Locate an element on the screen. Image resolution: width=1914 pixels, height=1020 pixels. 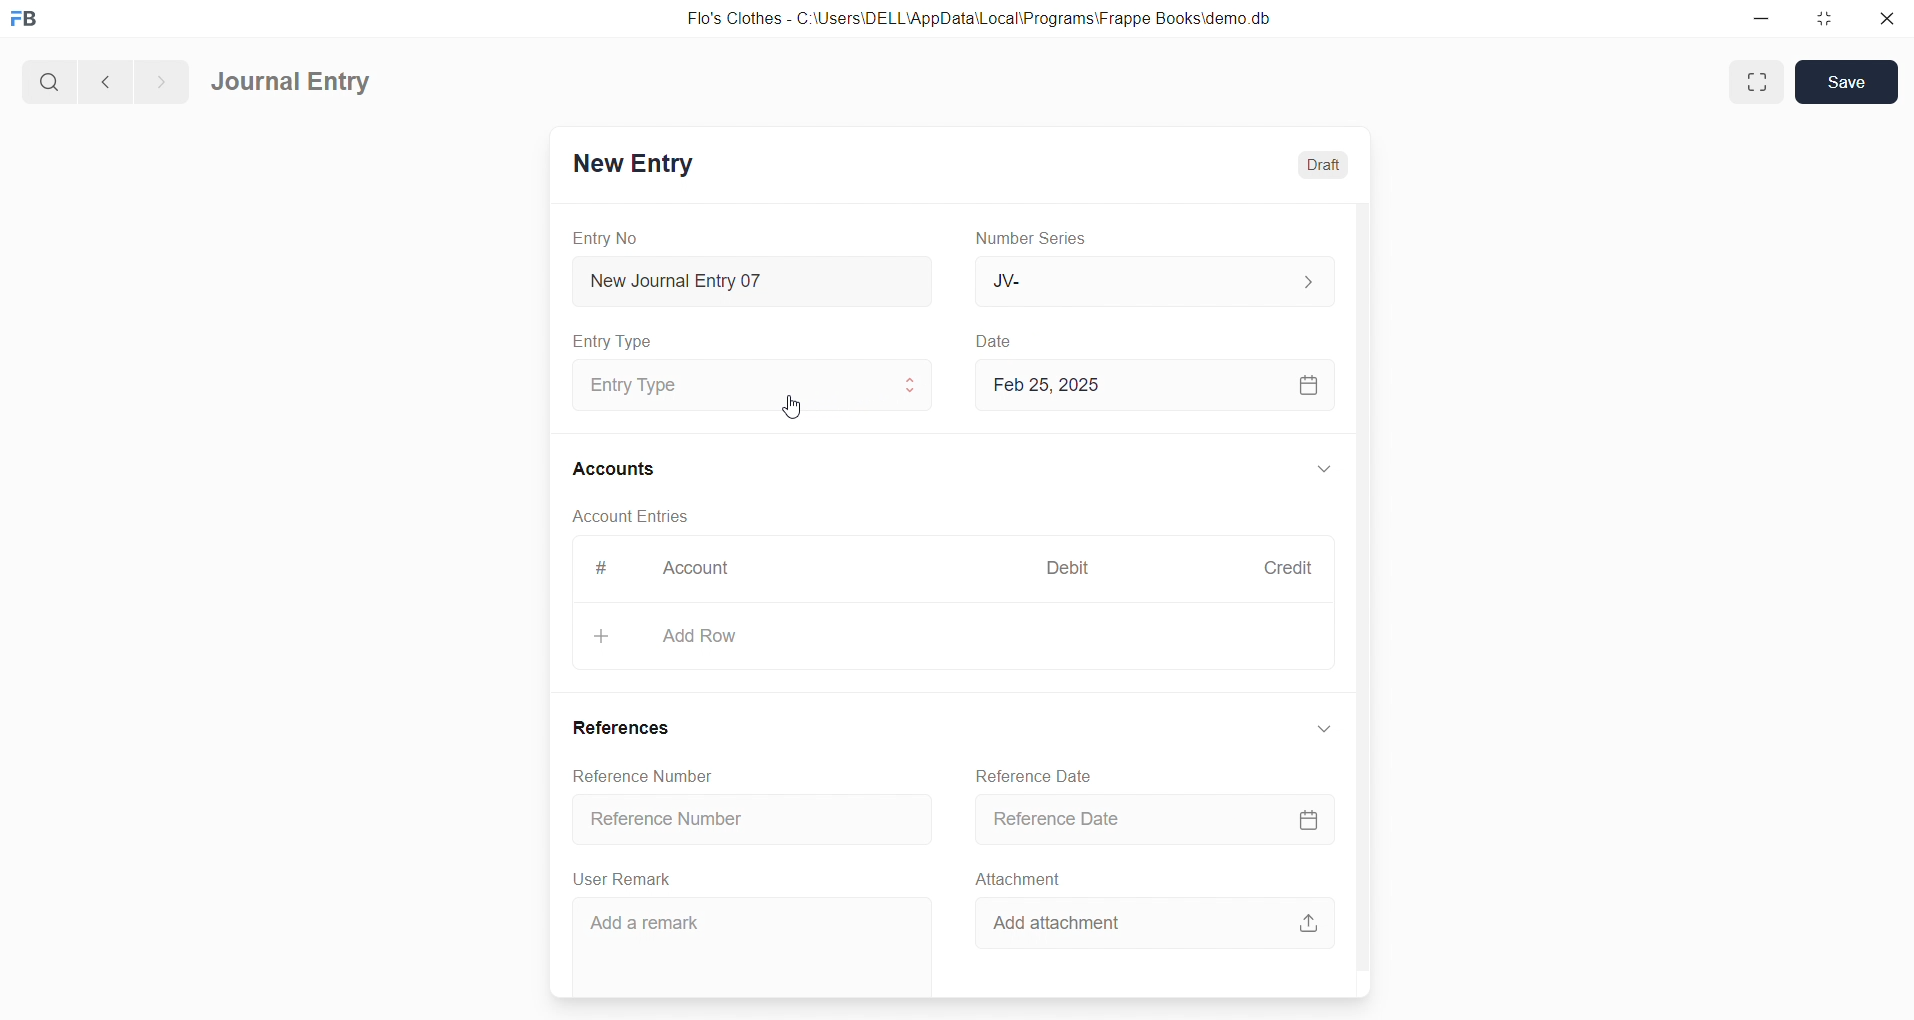
navigate forward is located at coordinates (161, 79).